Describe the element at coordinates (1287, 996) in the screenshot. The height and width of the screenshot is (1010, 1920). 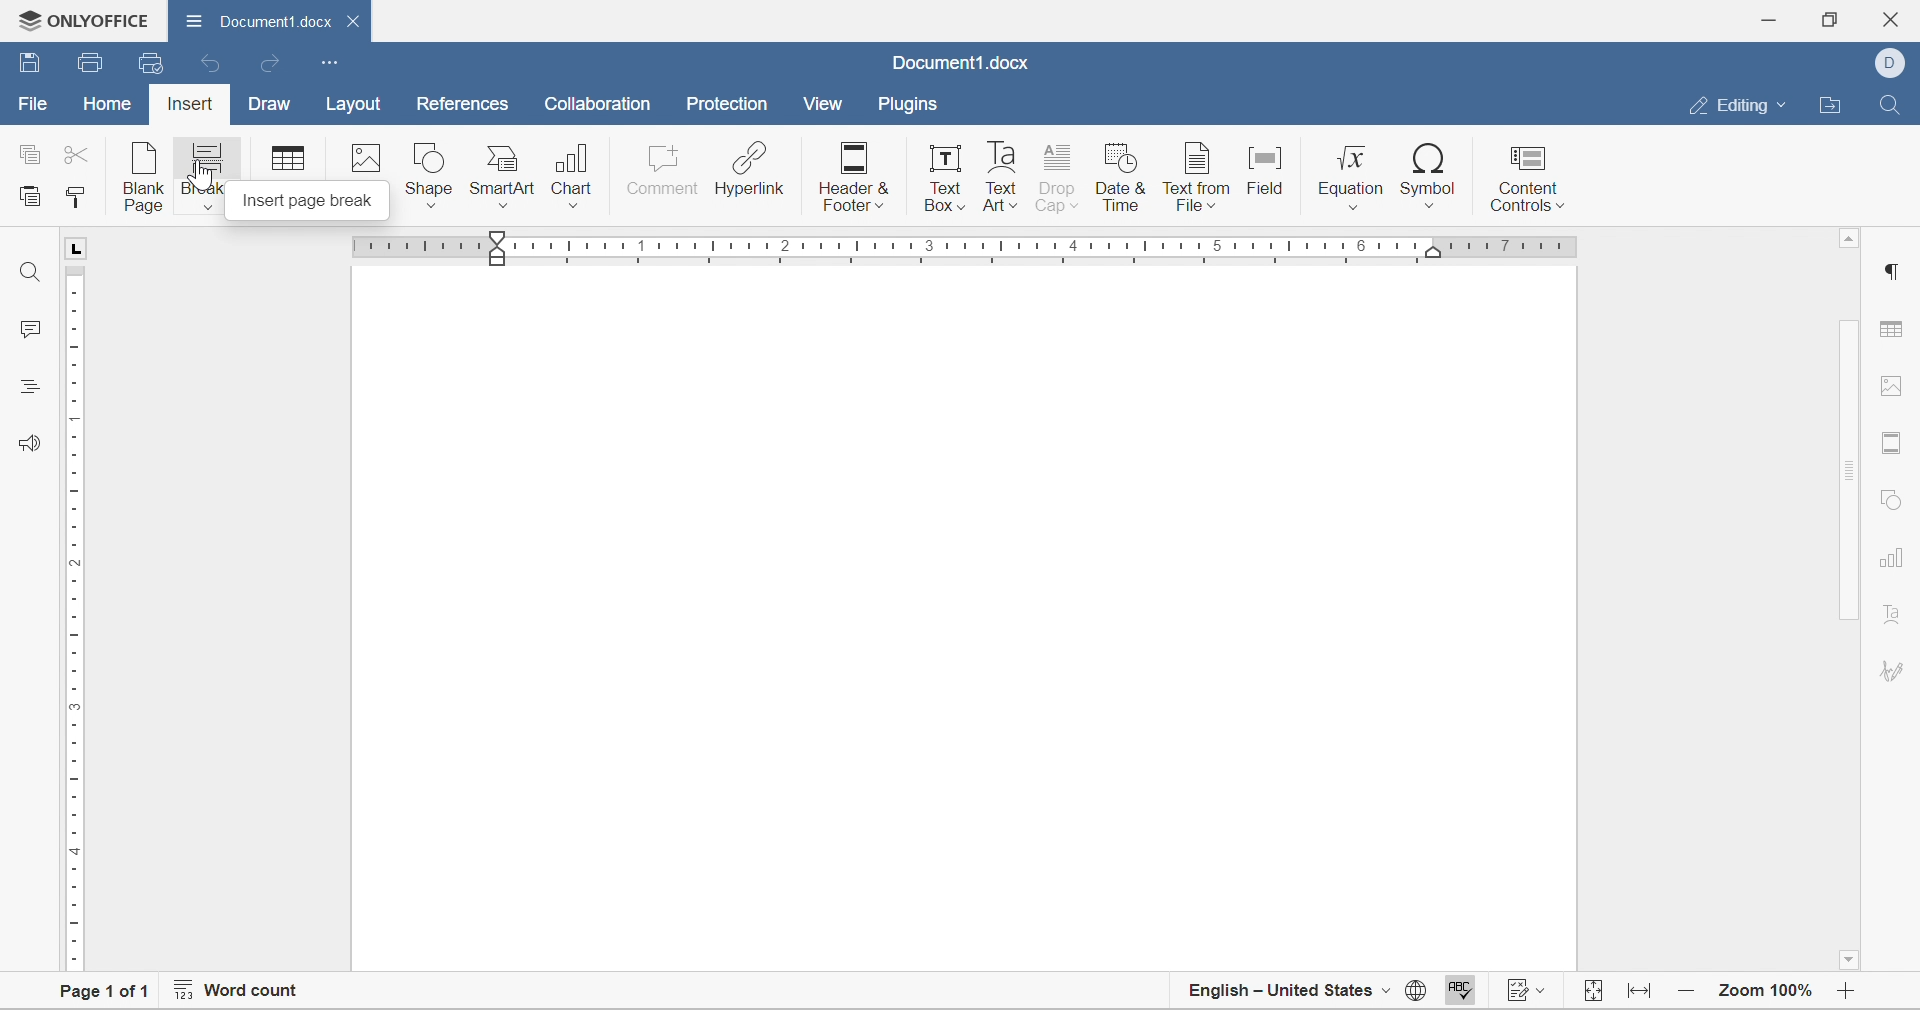
I see `English - United States` at that location.